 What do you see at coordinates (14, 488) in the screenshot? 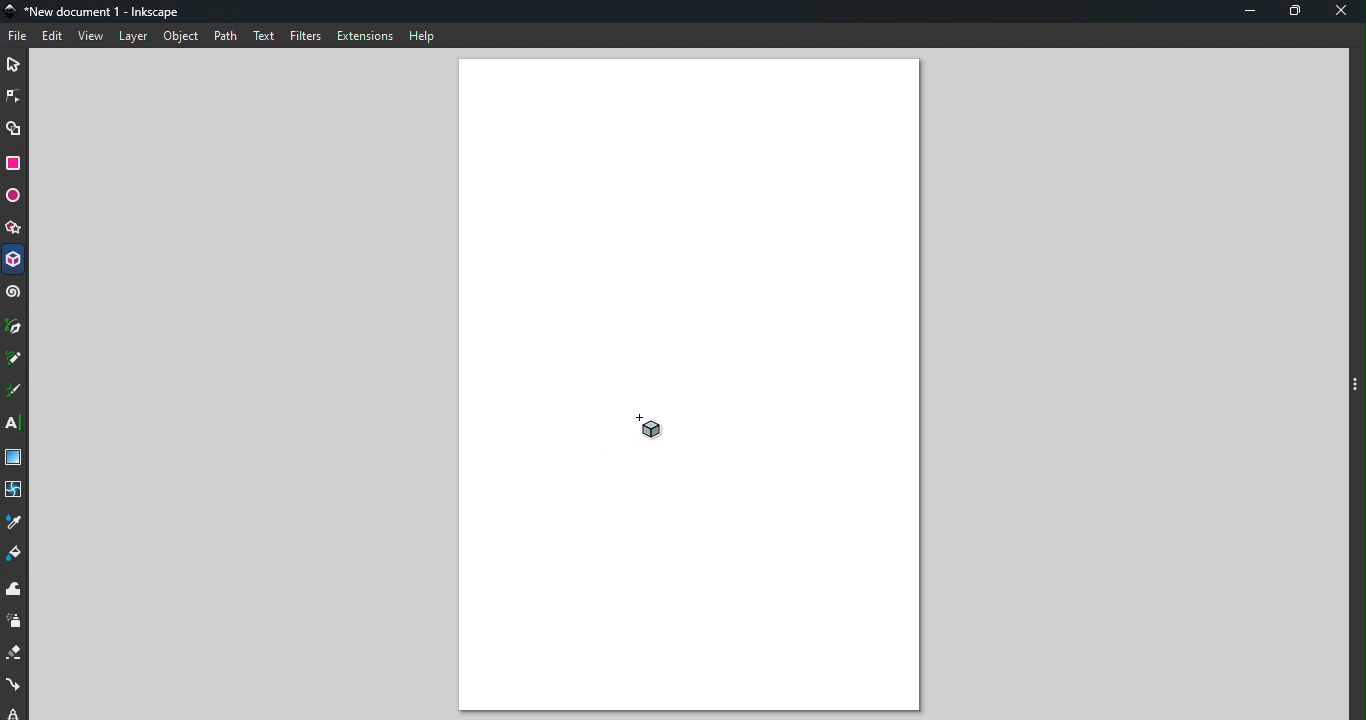
I see `Mesh tool` at bounding box center [14, 488].